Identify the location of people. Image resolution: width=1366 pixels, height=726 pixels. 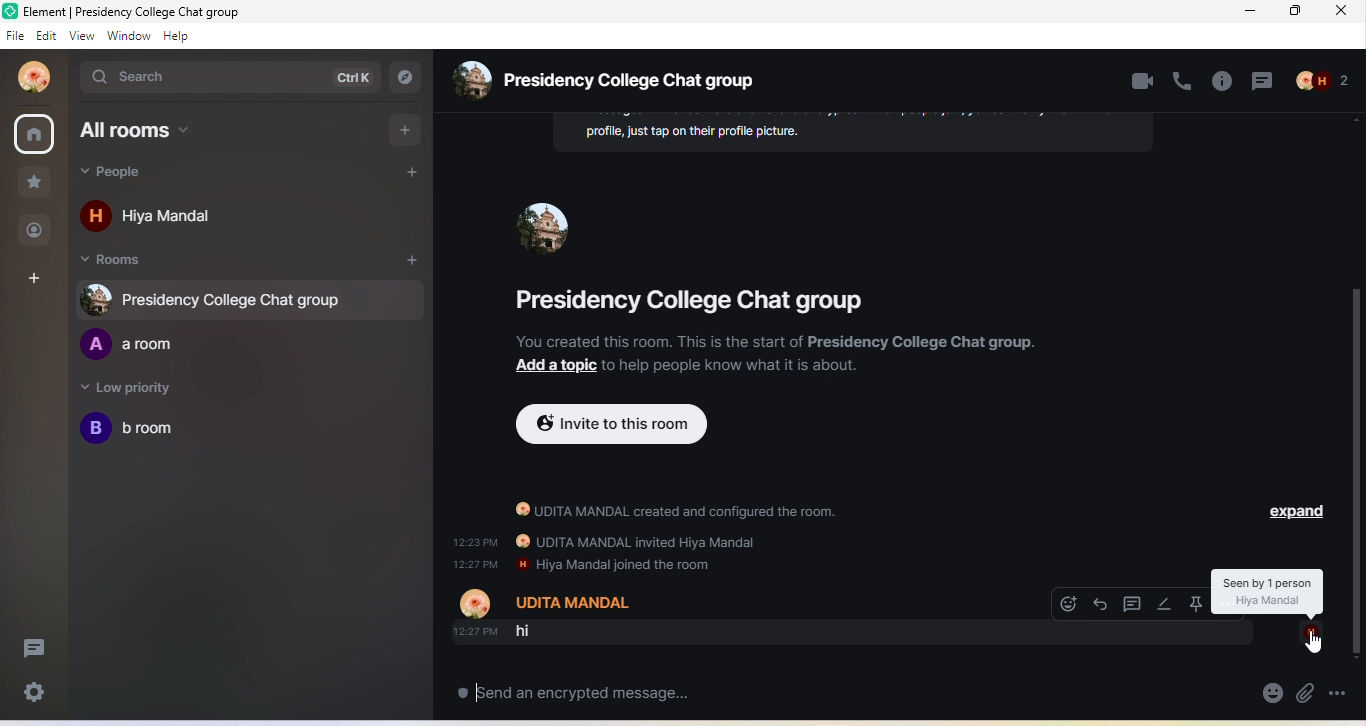
(1325, 84).